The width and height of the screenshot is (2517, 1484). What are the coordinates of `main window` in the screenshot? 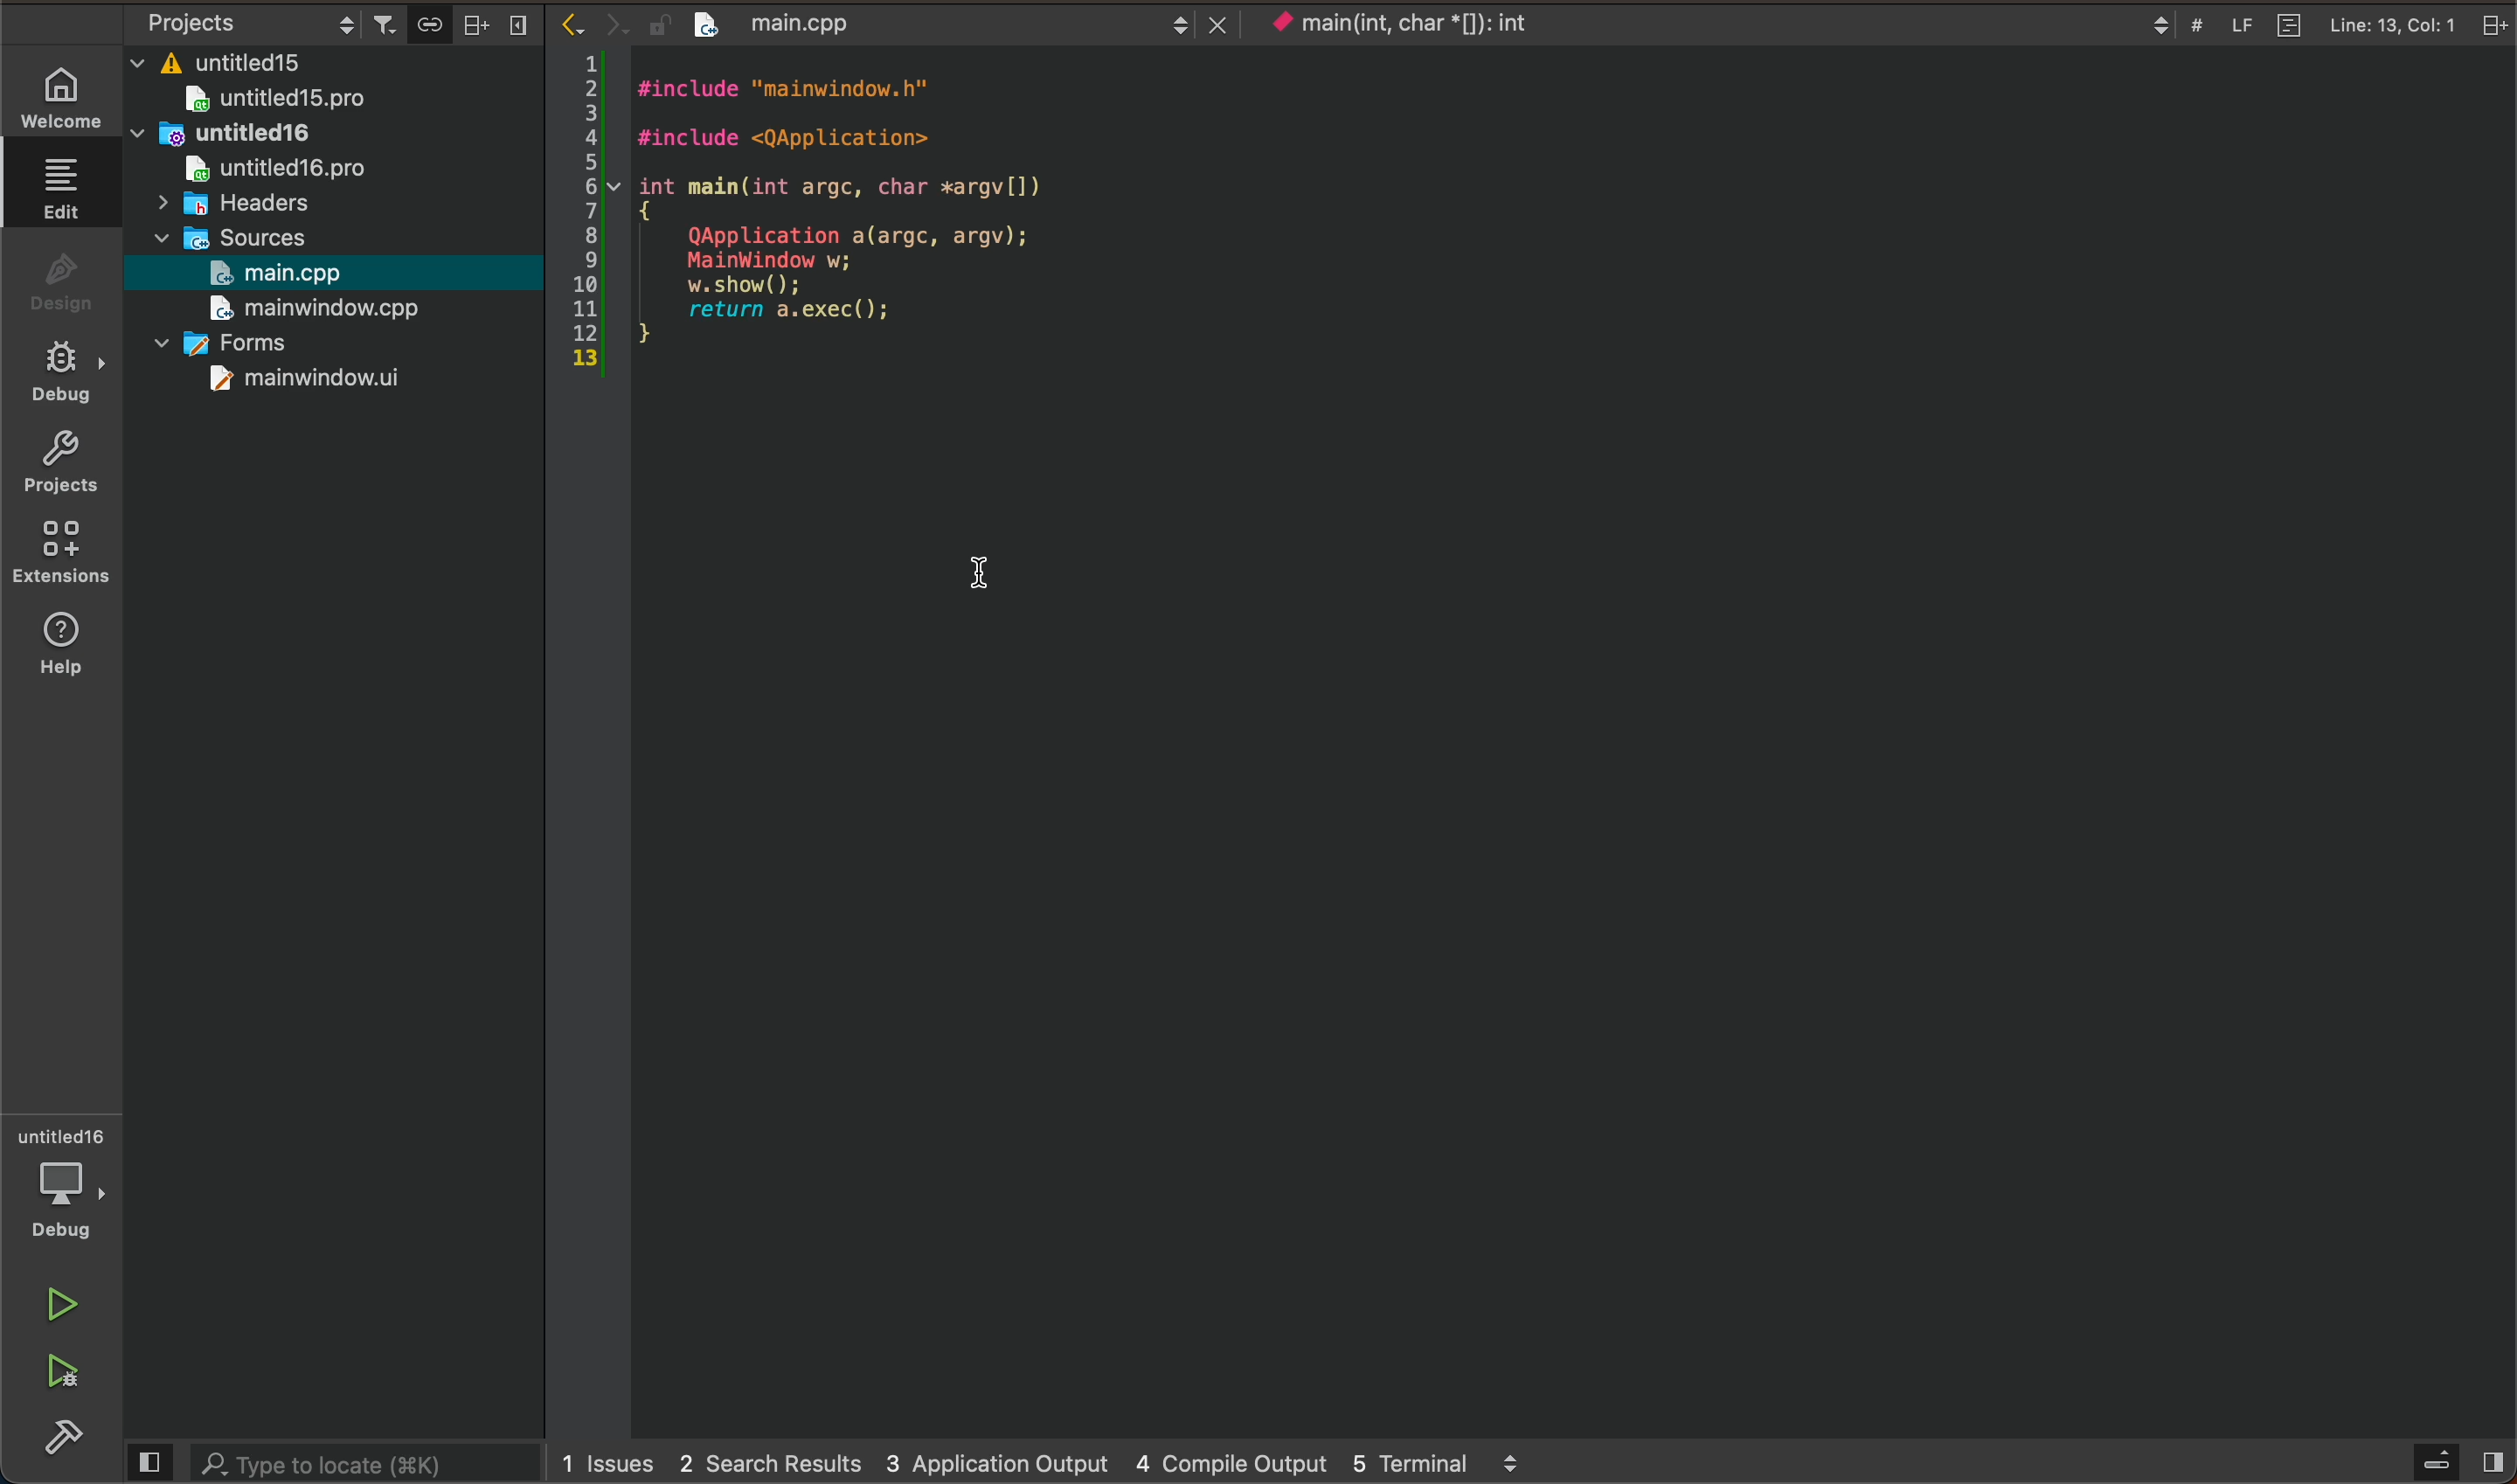 It's located at (328, 307).